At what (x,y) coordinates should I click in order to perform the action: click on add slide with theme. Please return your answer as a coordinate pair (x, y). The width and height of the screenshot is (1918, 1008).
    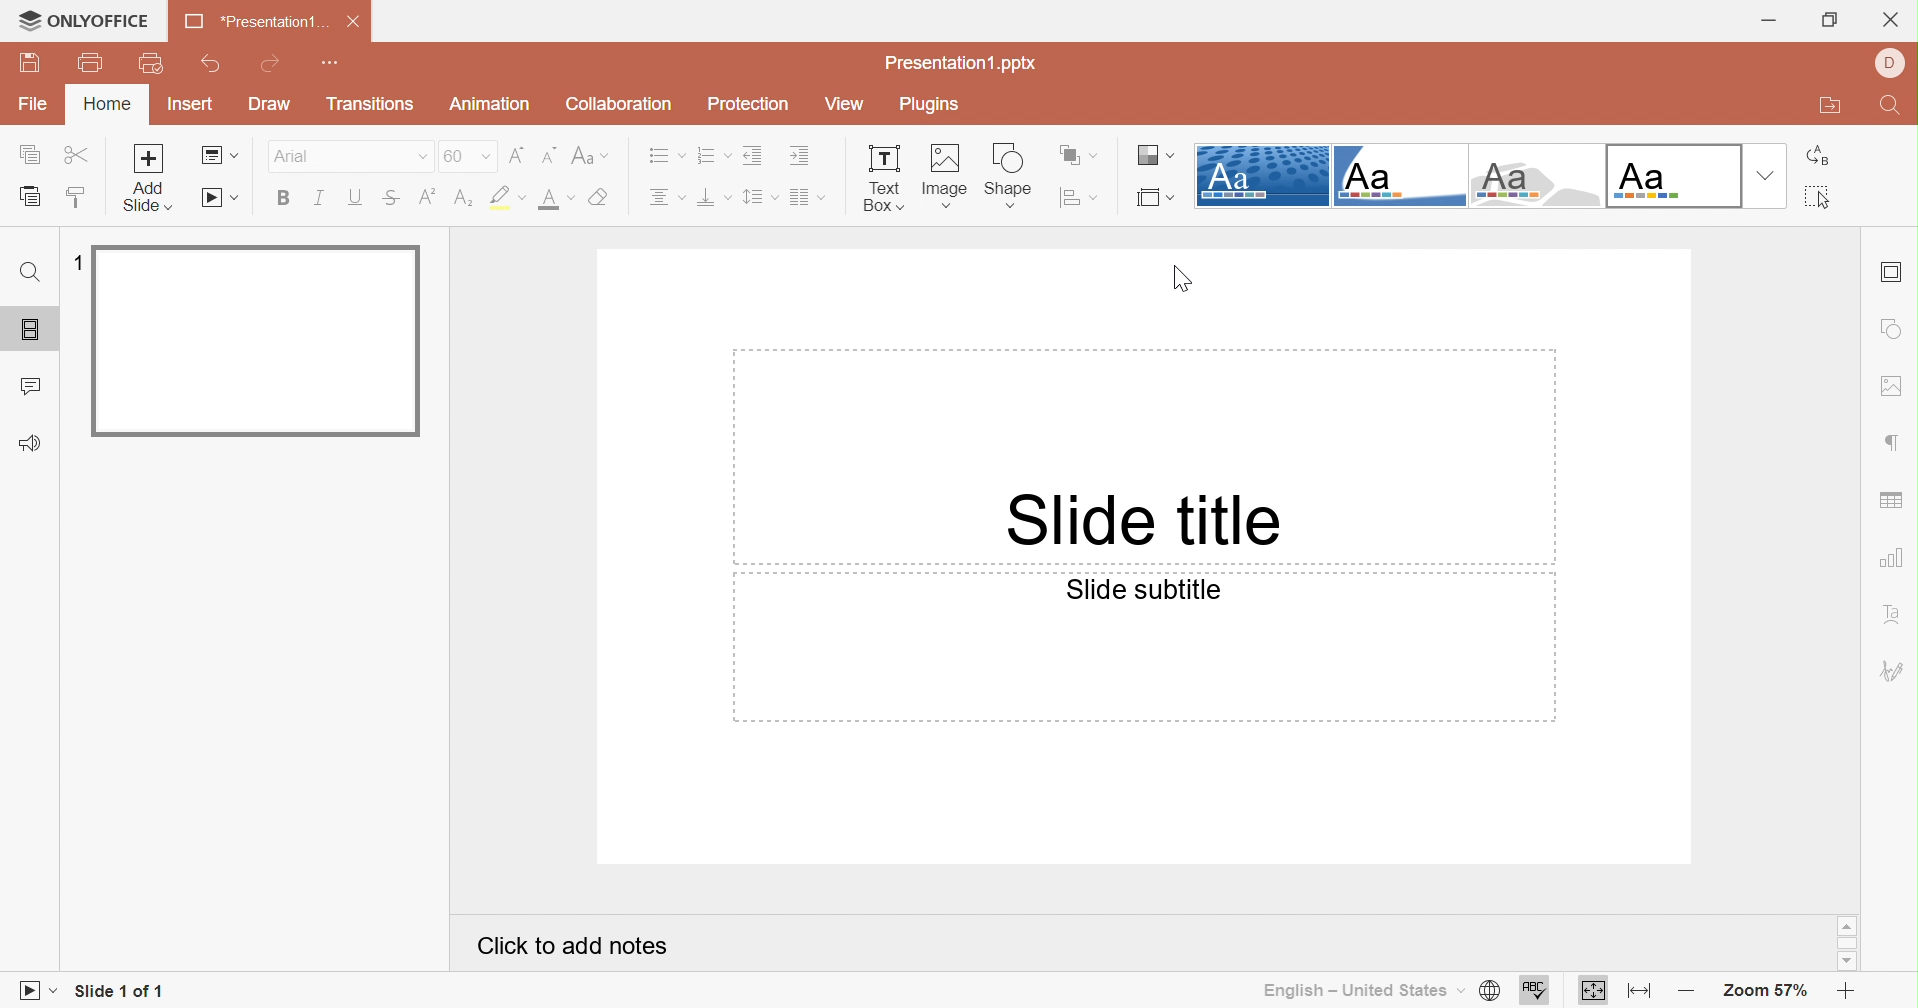
    Looking at the image, I should click on (145, 198).